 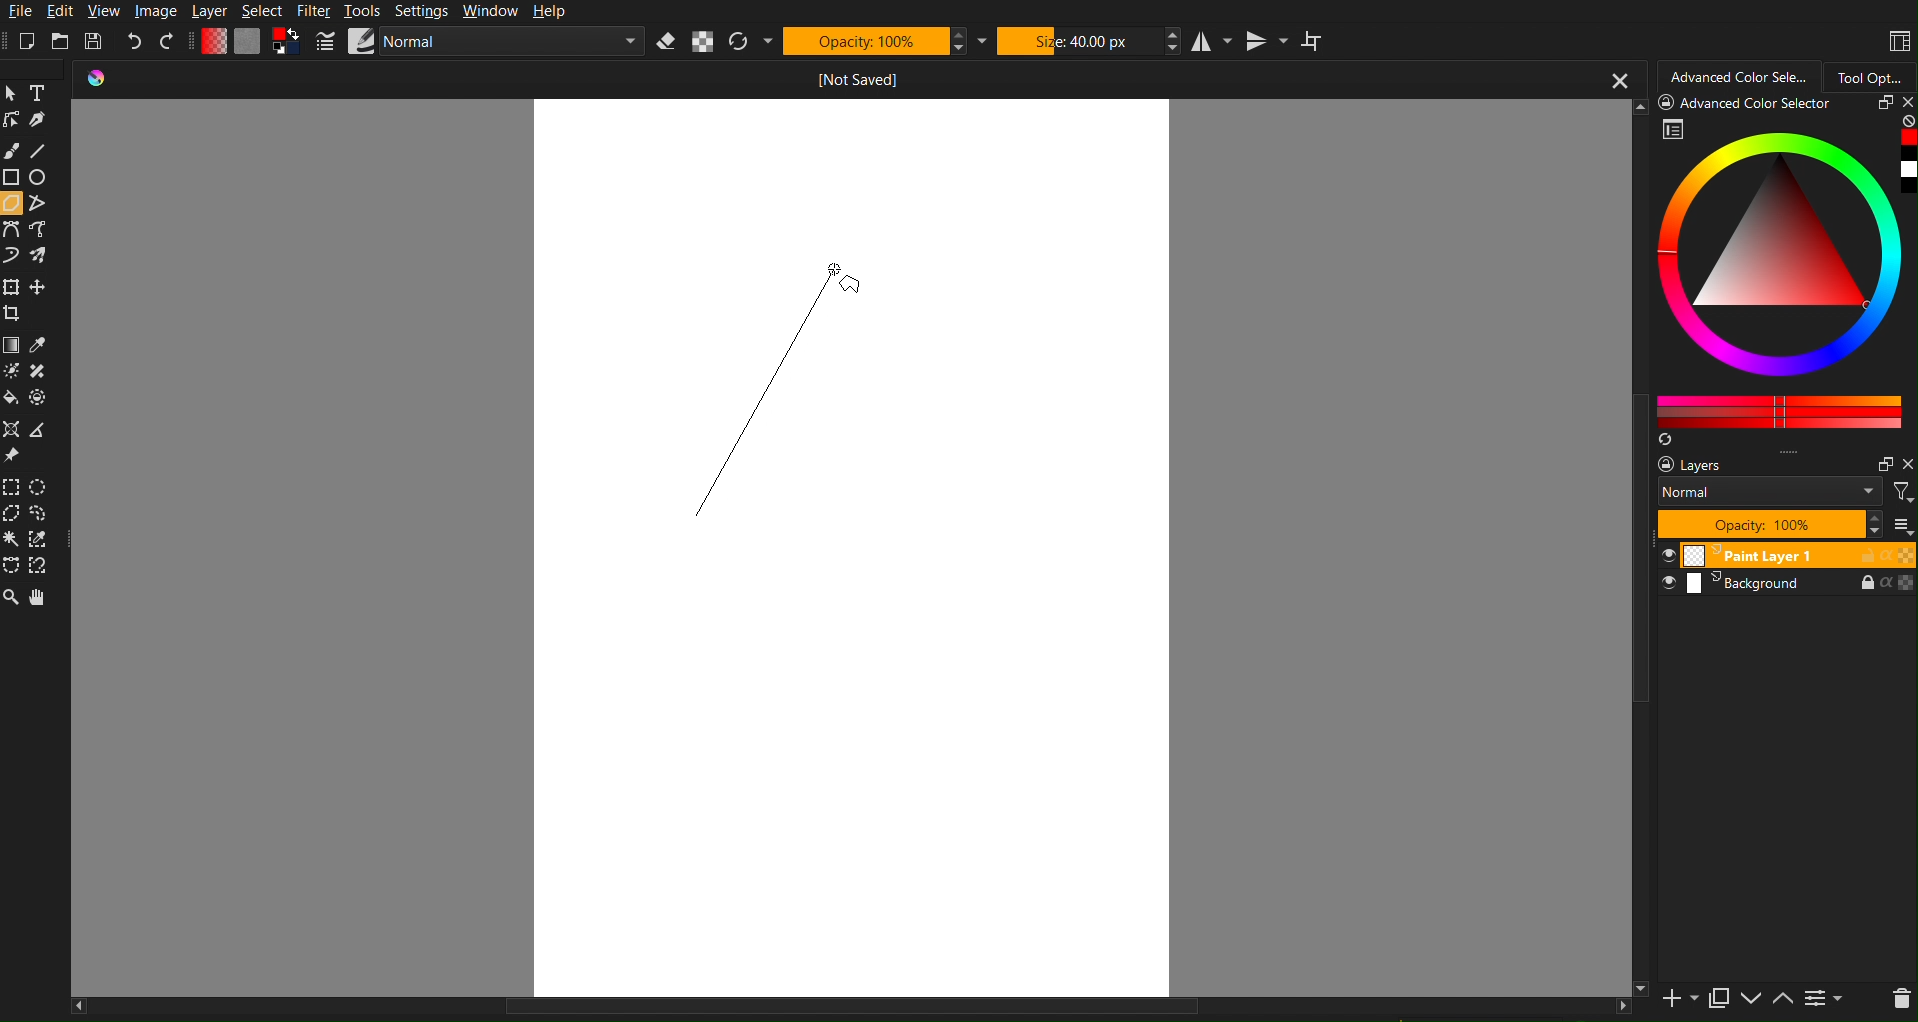 What do you see at coordinates (1677, 1000) in the screenshot?
I see `add a new layer` at bounding box center [1677, 1000].